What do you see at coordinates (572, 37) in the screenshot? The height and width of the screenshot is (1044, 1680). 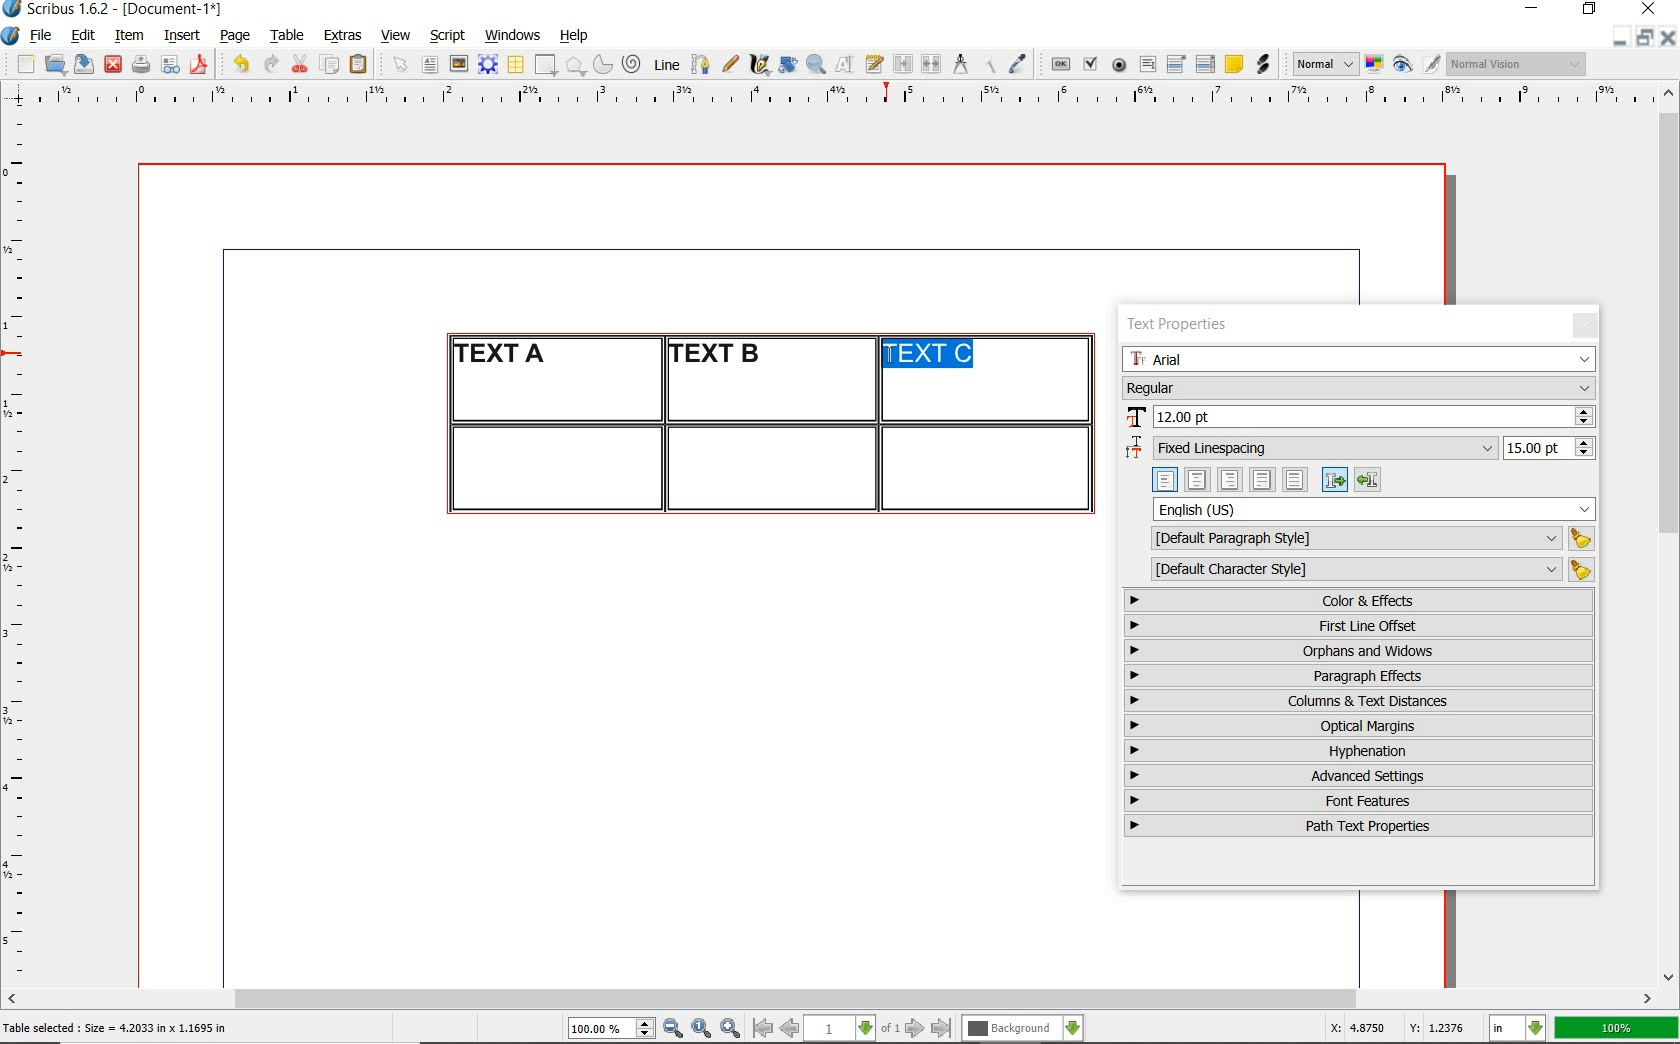 I see `help` at bounding box center [572, 37].